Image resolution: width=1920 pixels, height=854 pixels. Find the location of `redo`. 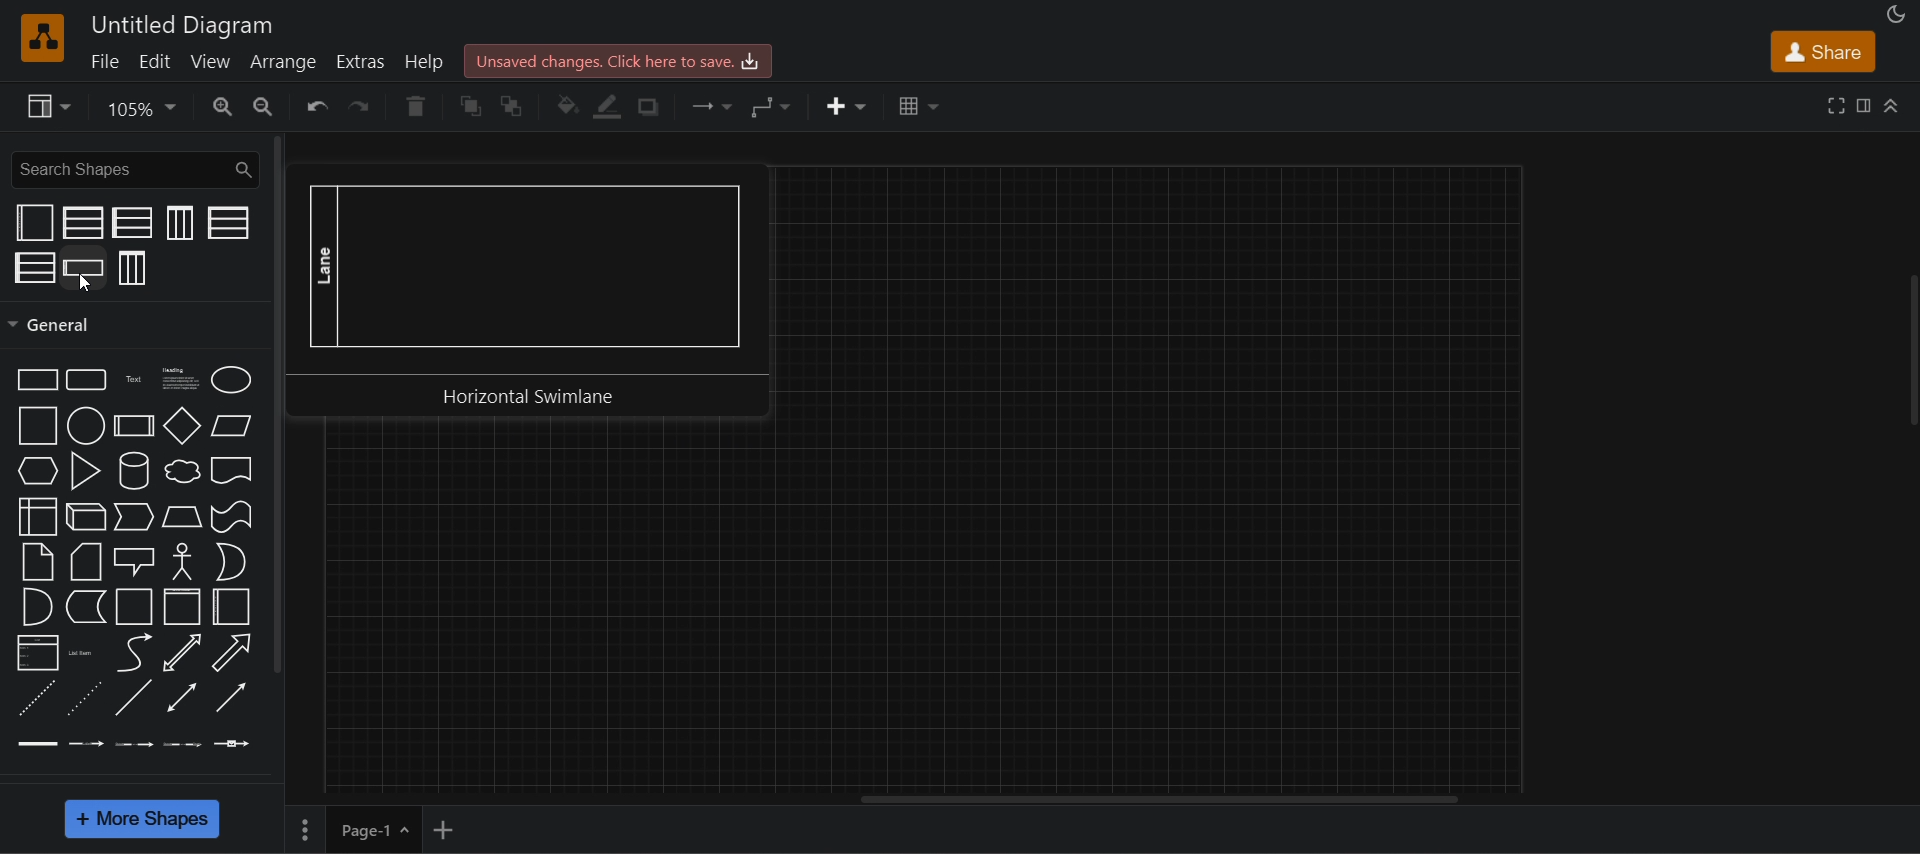

redo is located at coordinates (364, 106).